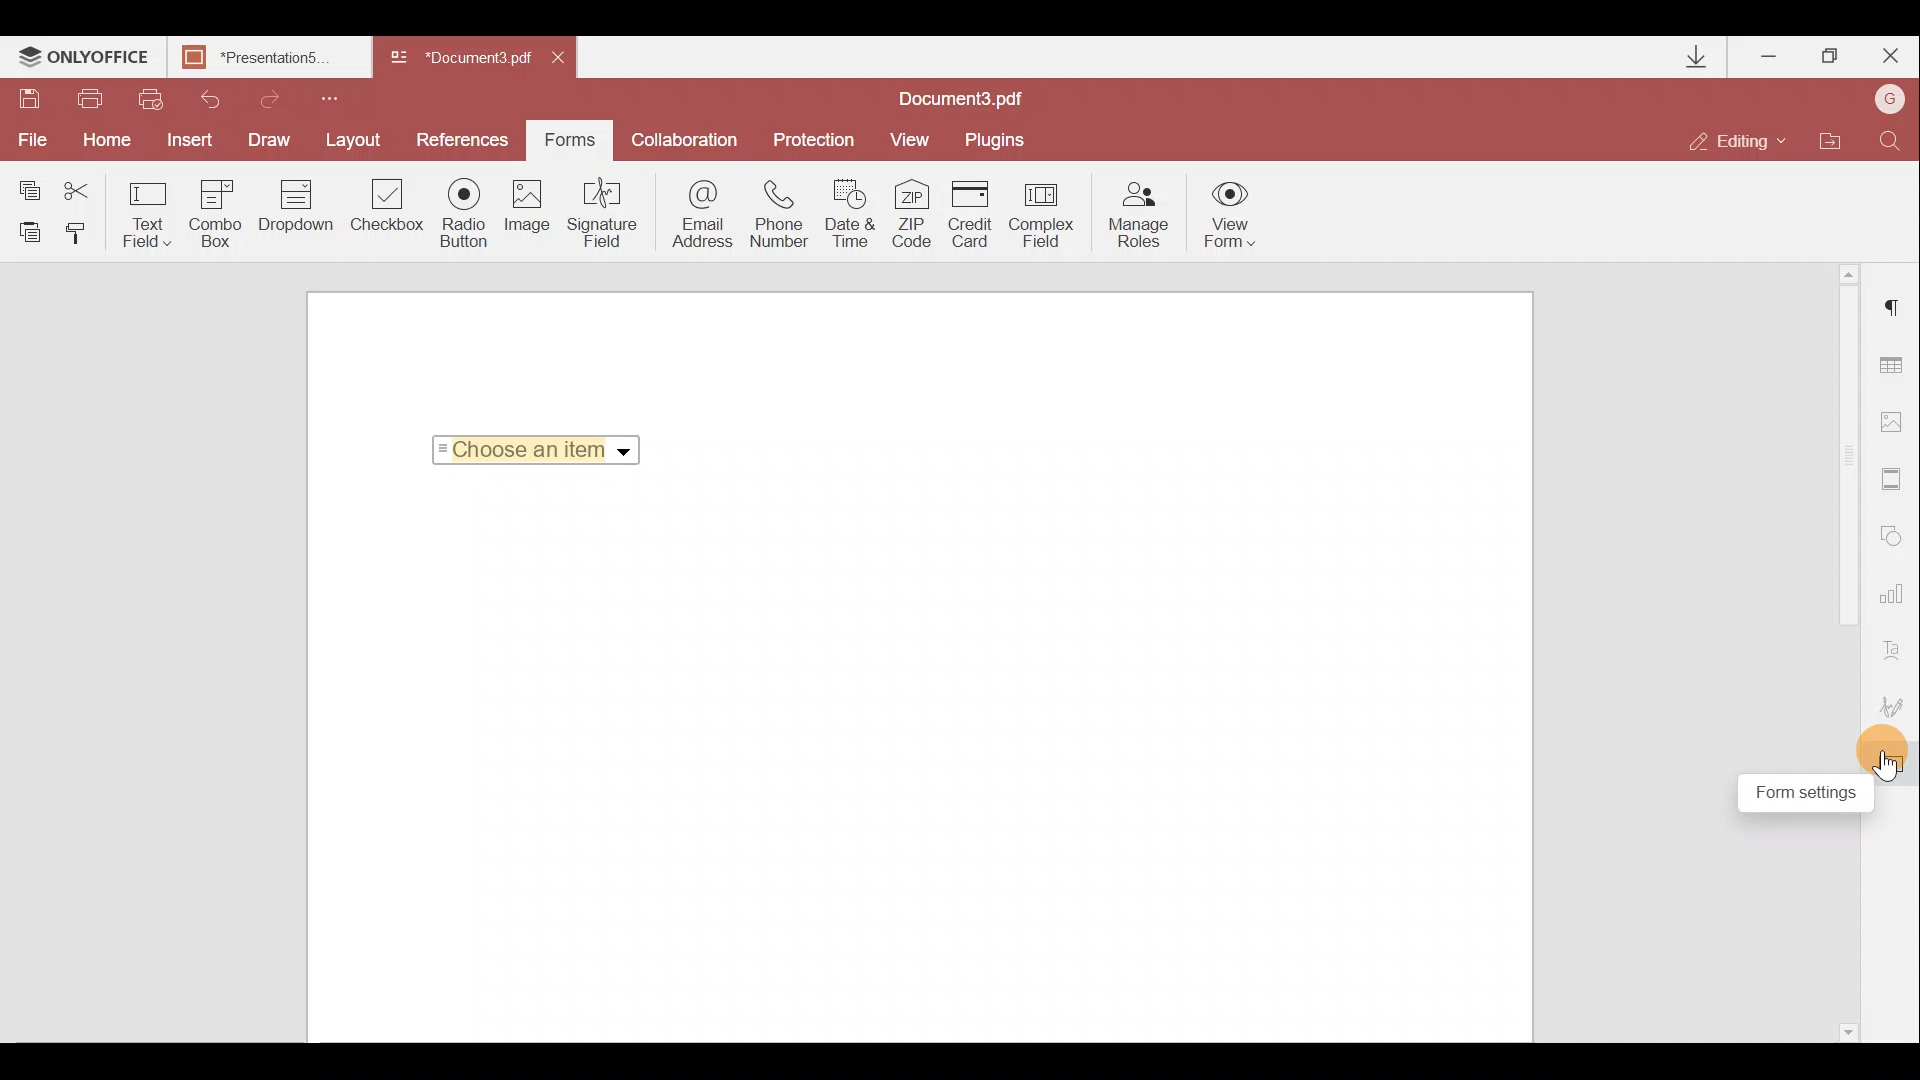 Image resolution: width=1920 pixels, height=1080 pixels. Describe the element at coordinates (103, 140) in the screenshot. I see `Home` at that location.